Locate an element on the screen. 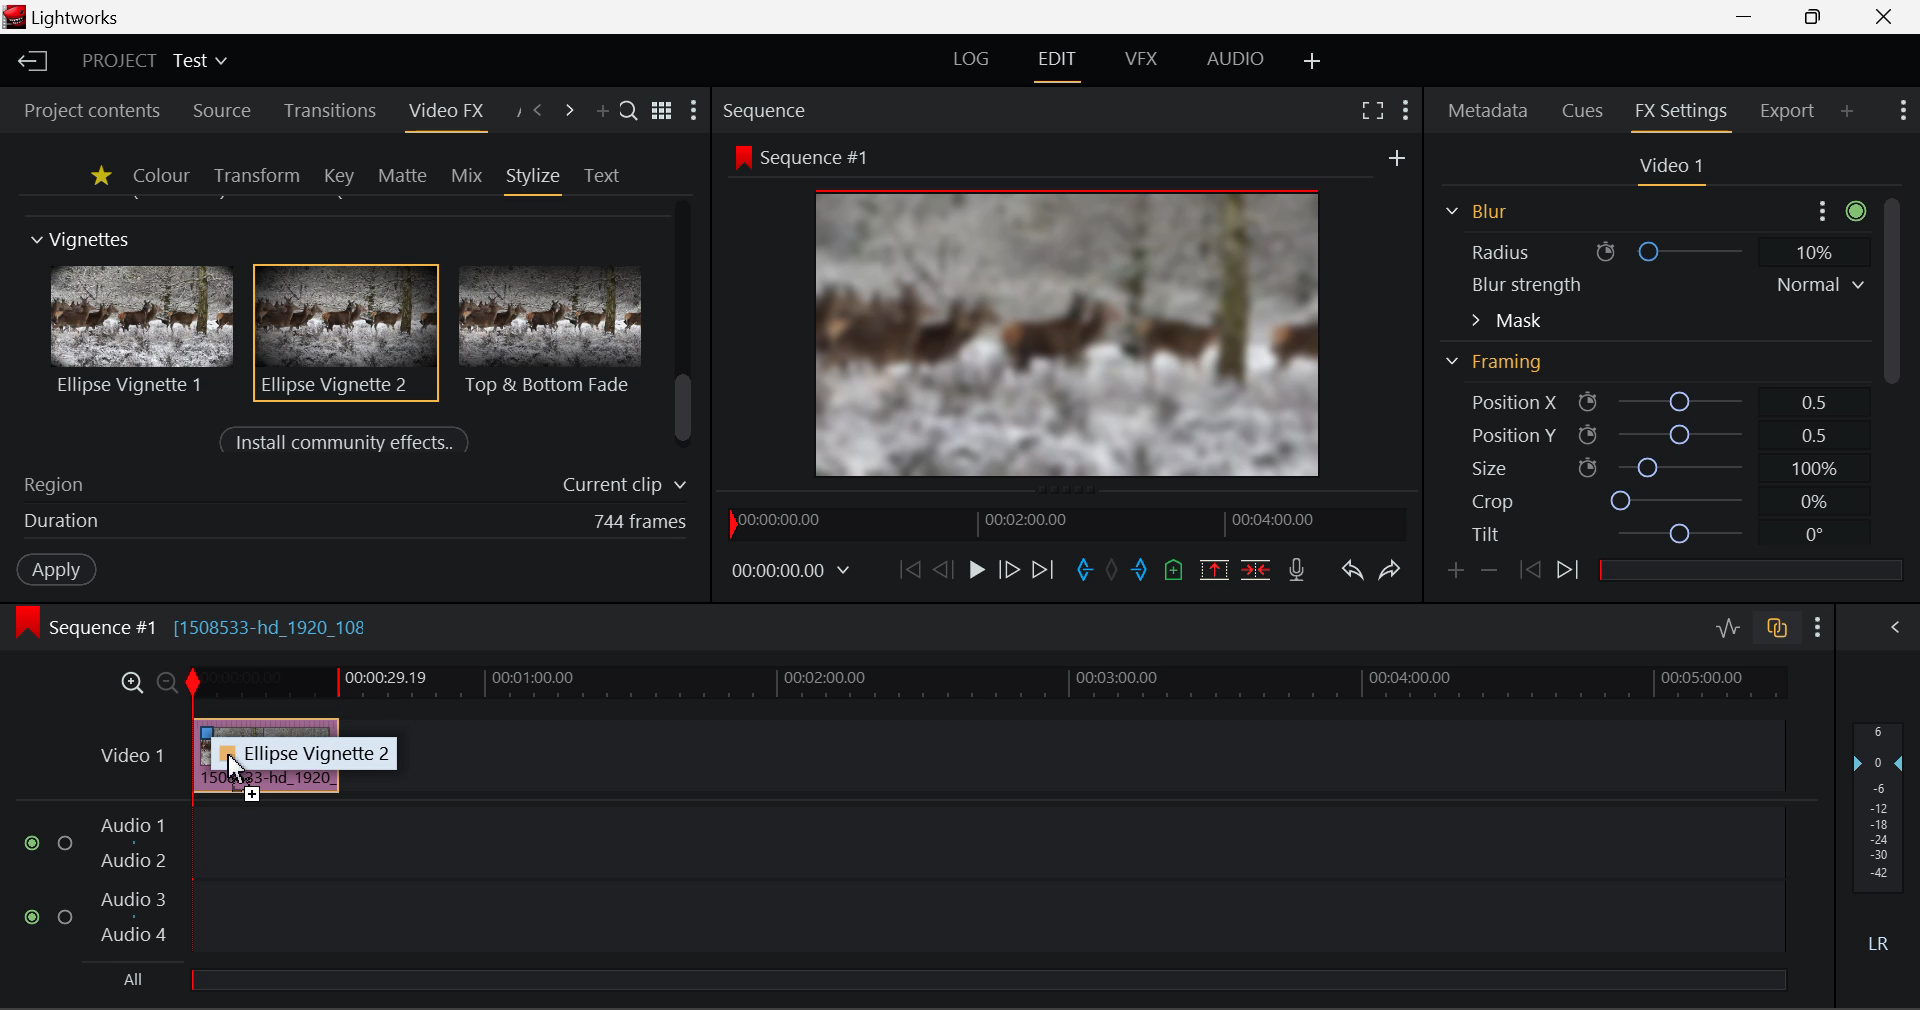 The image size is (1920, 1010). Previous Panel is located at coordinates (538, 111).